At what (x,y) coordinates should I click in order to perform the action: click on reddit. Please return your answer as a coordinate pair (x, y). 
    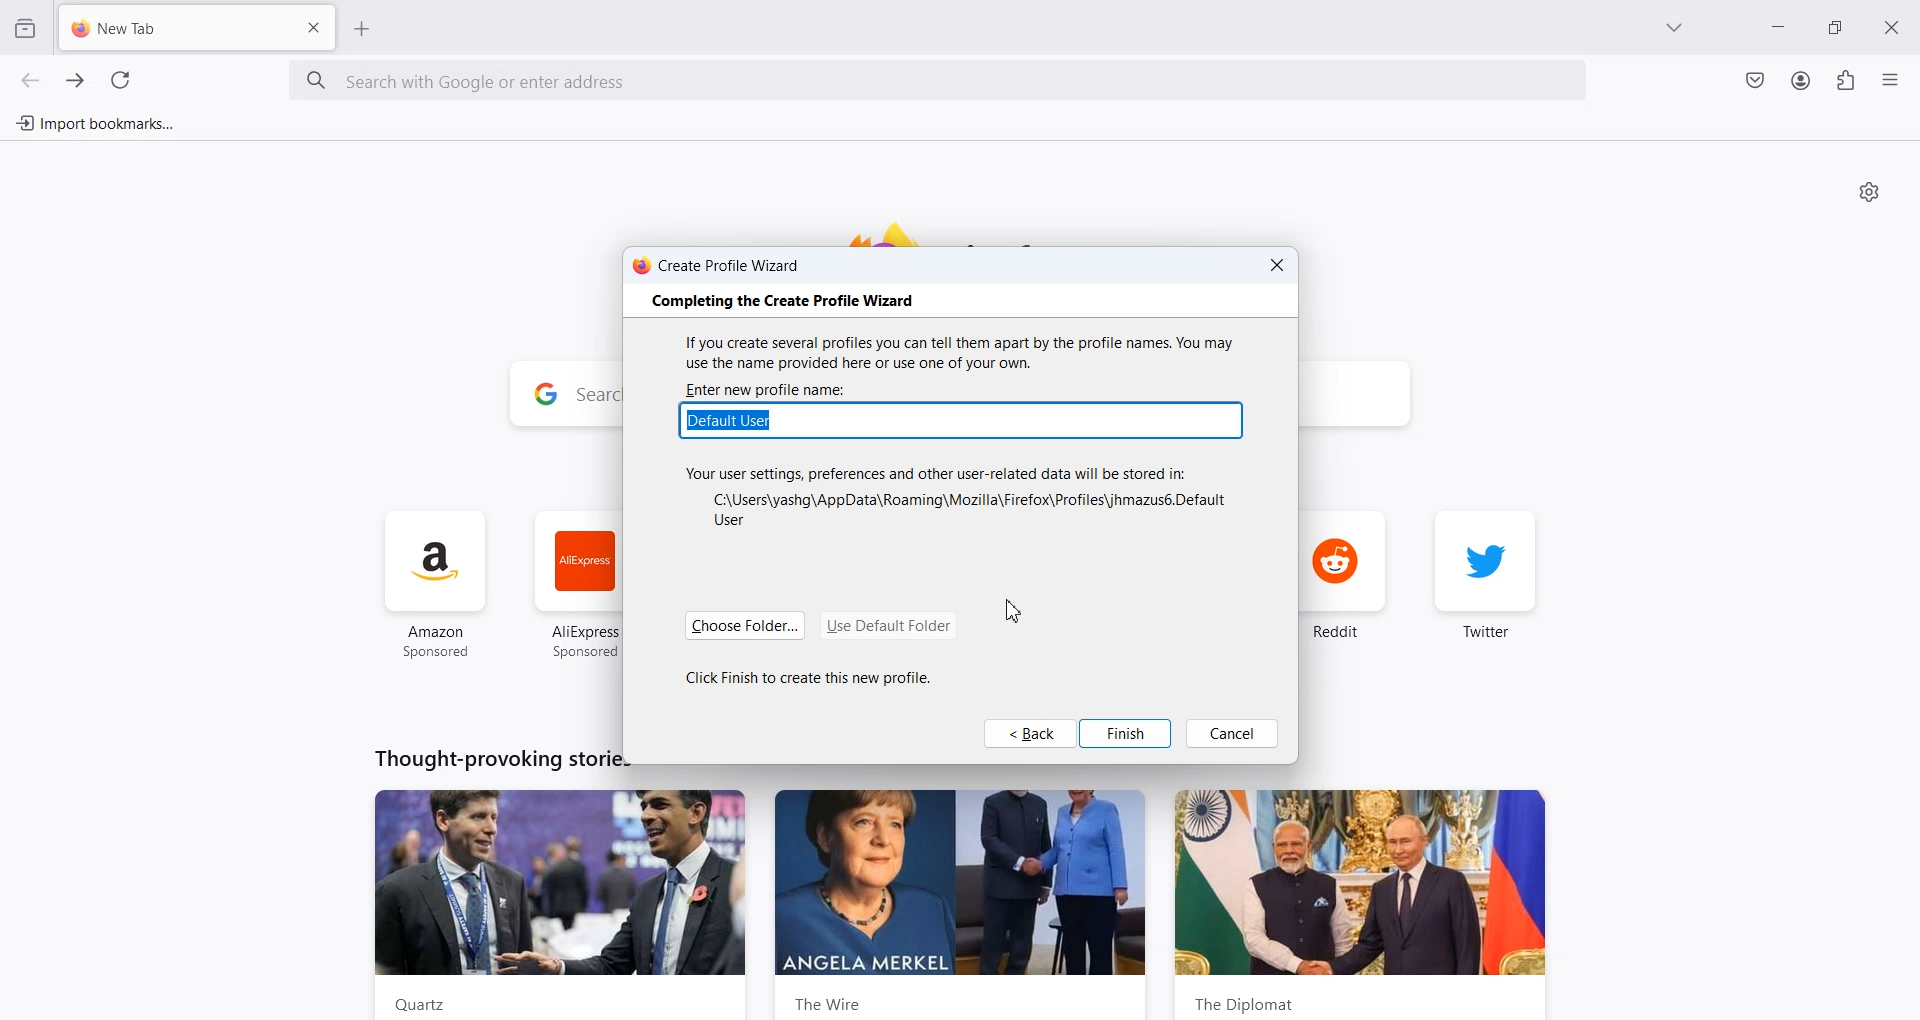
    Looking at the image, I should click on (1348, 576).